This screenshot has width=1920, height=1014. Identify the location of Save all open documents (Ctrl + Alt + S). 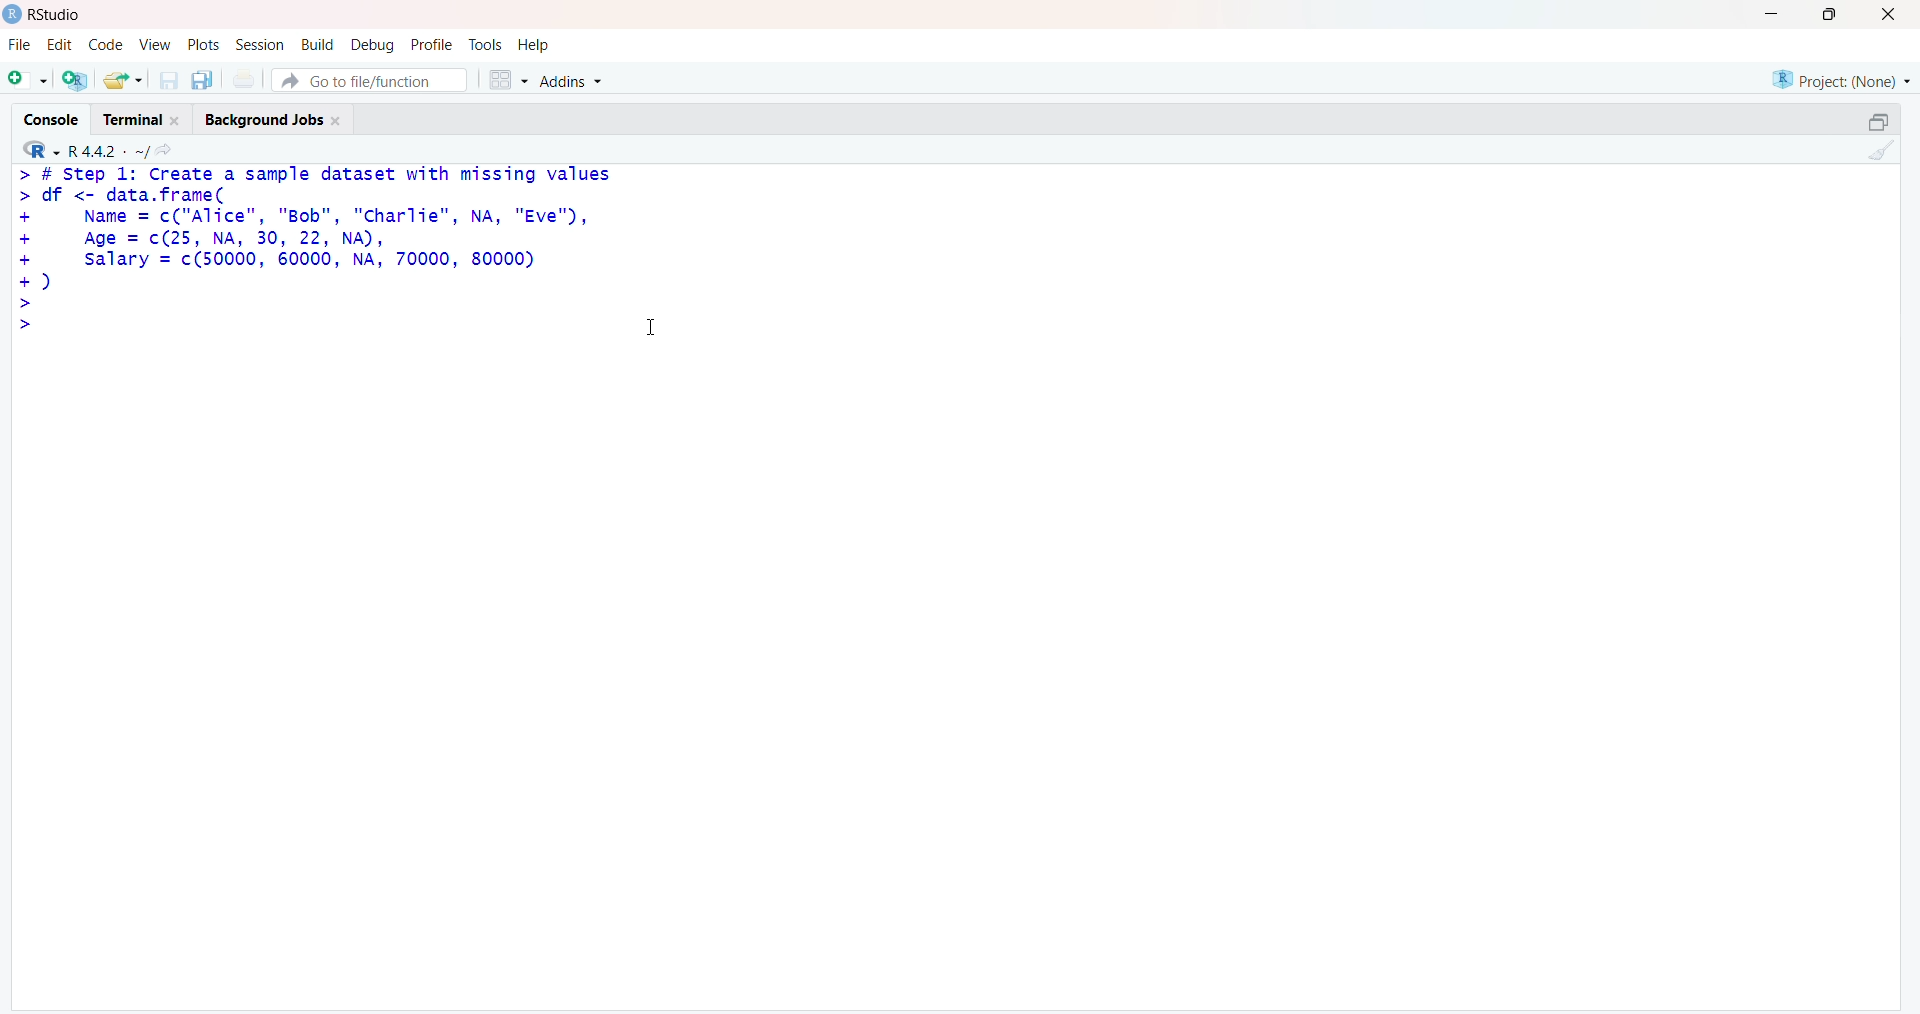
(203, 80).